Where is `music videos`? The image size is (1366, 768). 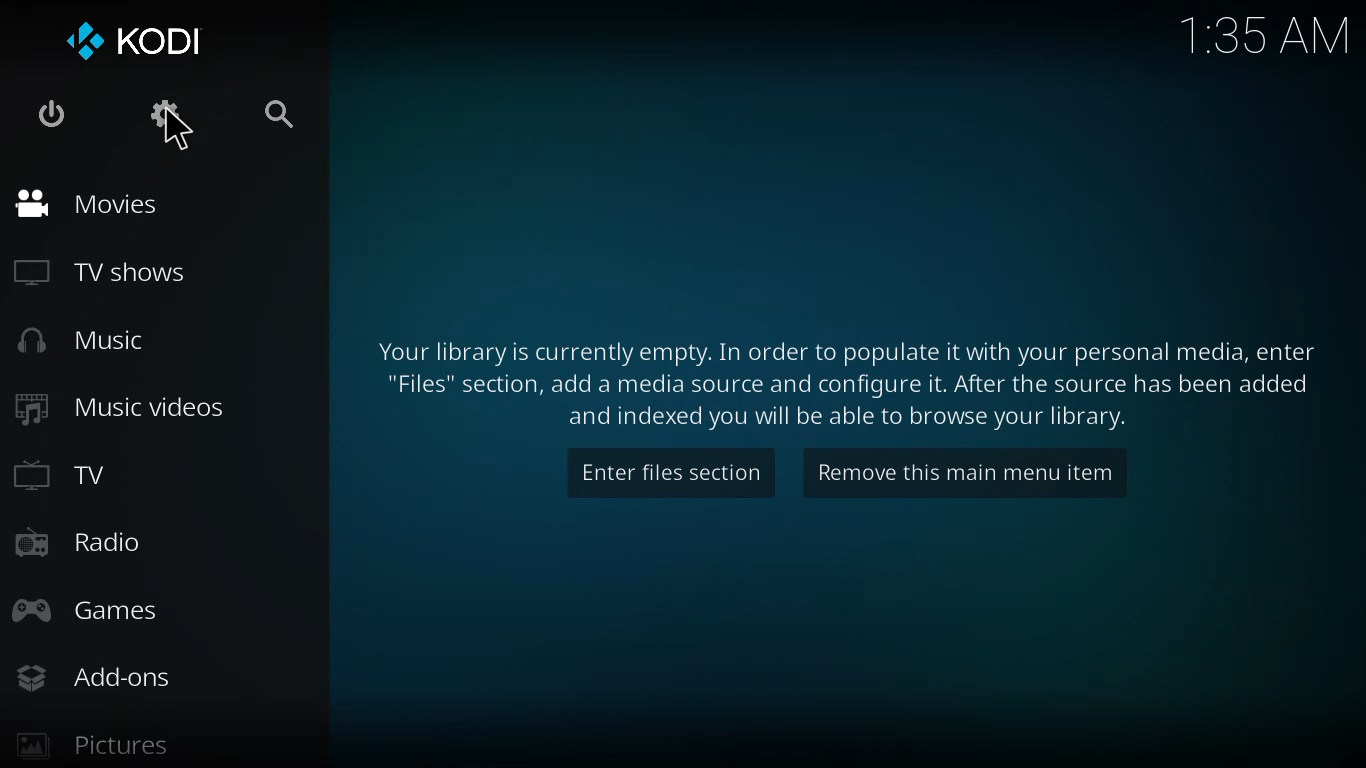 music videos is located at coordinates (117, 408).